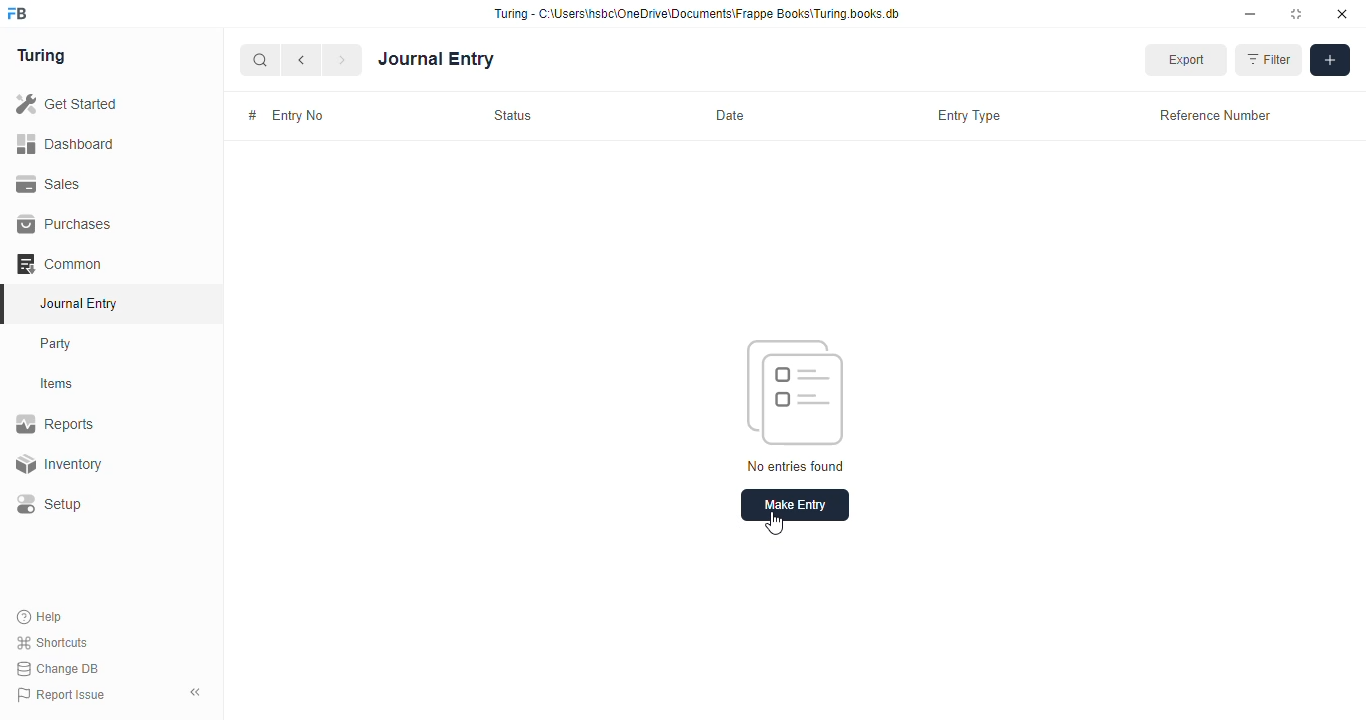 This screenshot has height=720, width=1366. I want to click on purchases, so click(64, 224).